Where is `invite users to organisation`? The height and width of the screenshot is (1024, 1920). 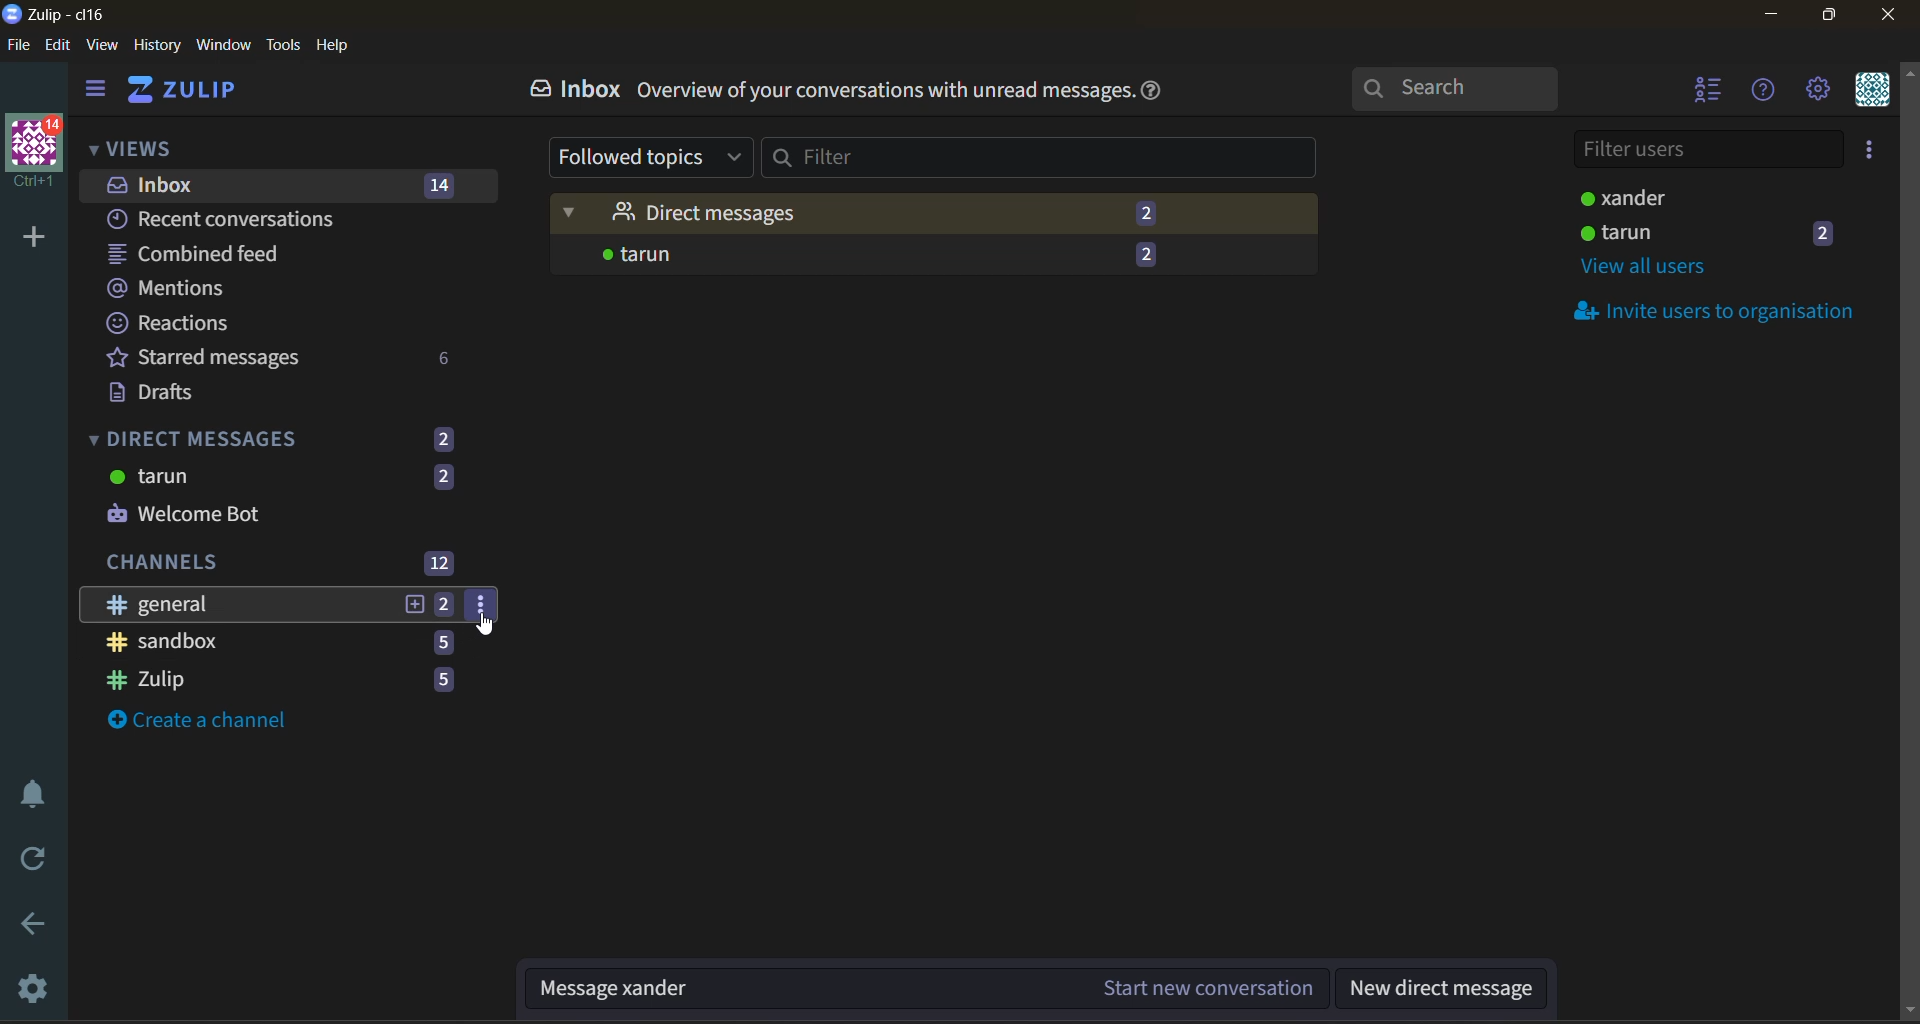
invite users to organisation is located at coordinates (1725, 315).